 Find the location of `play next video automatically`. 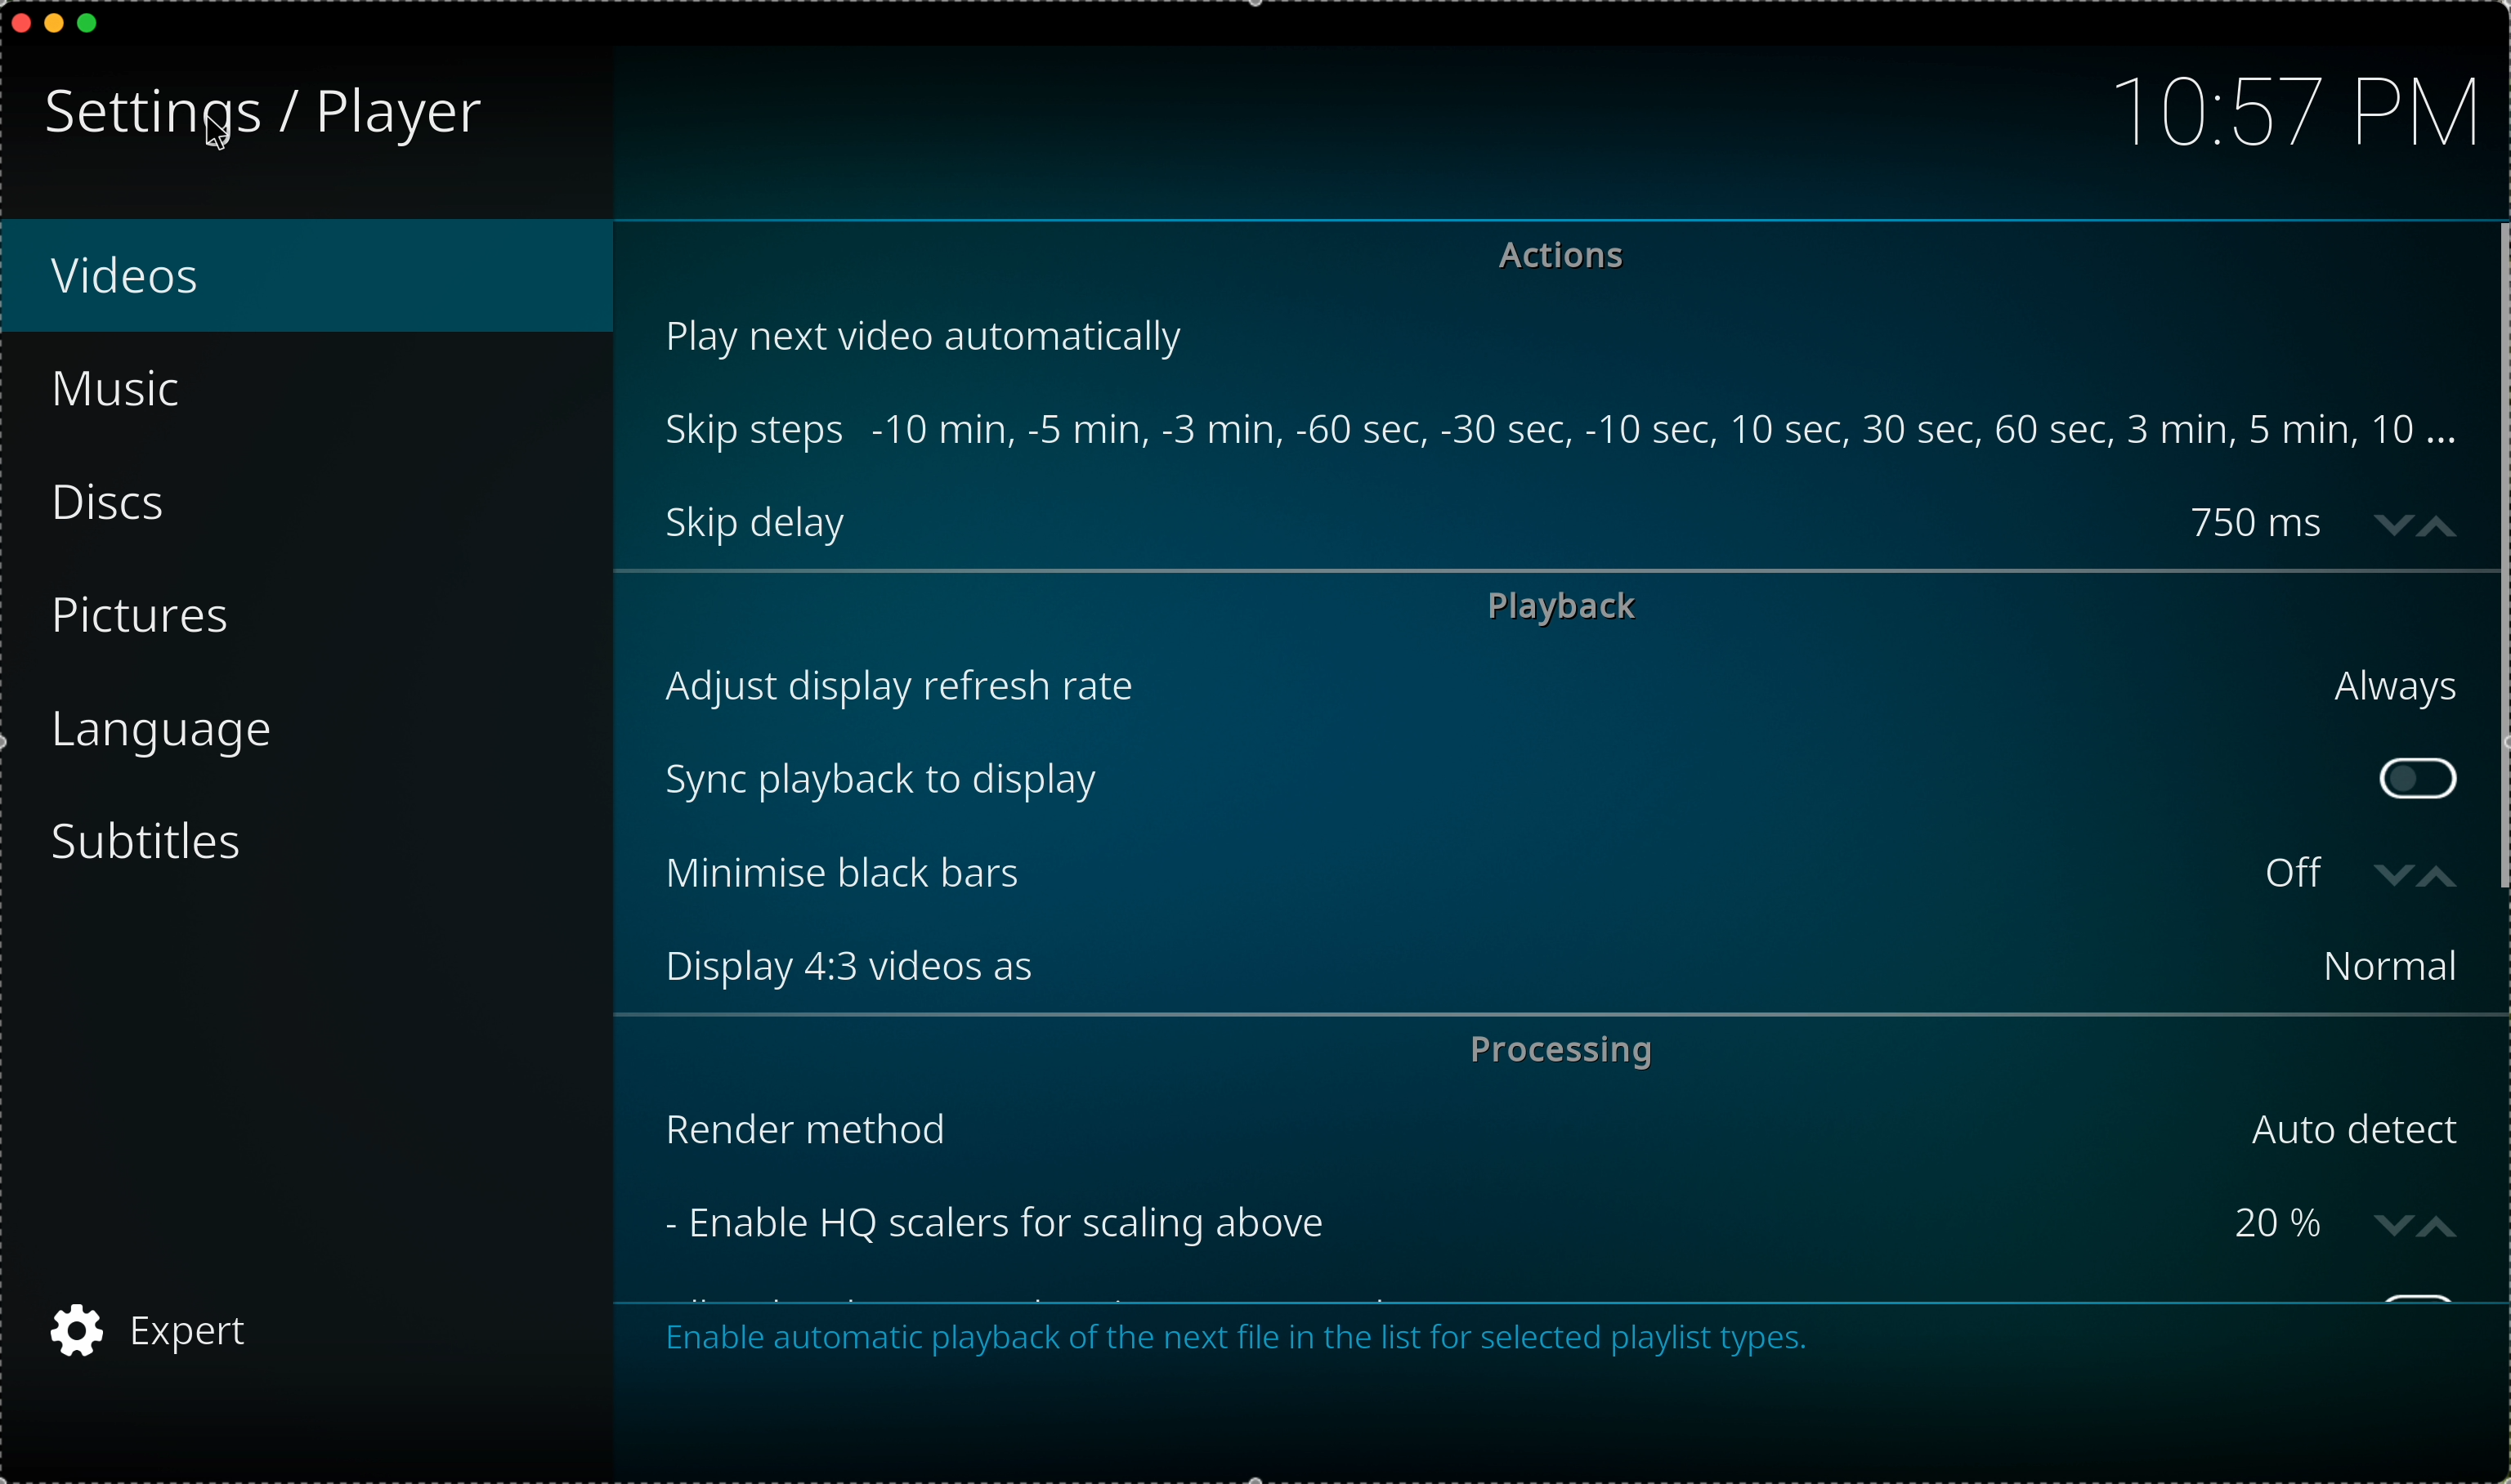

play next video automatically is located at coordinates (935, 334).